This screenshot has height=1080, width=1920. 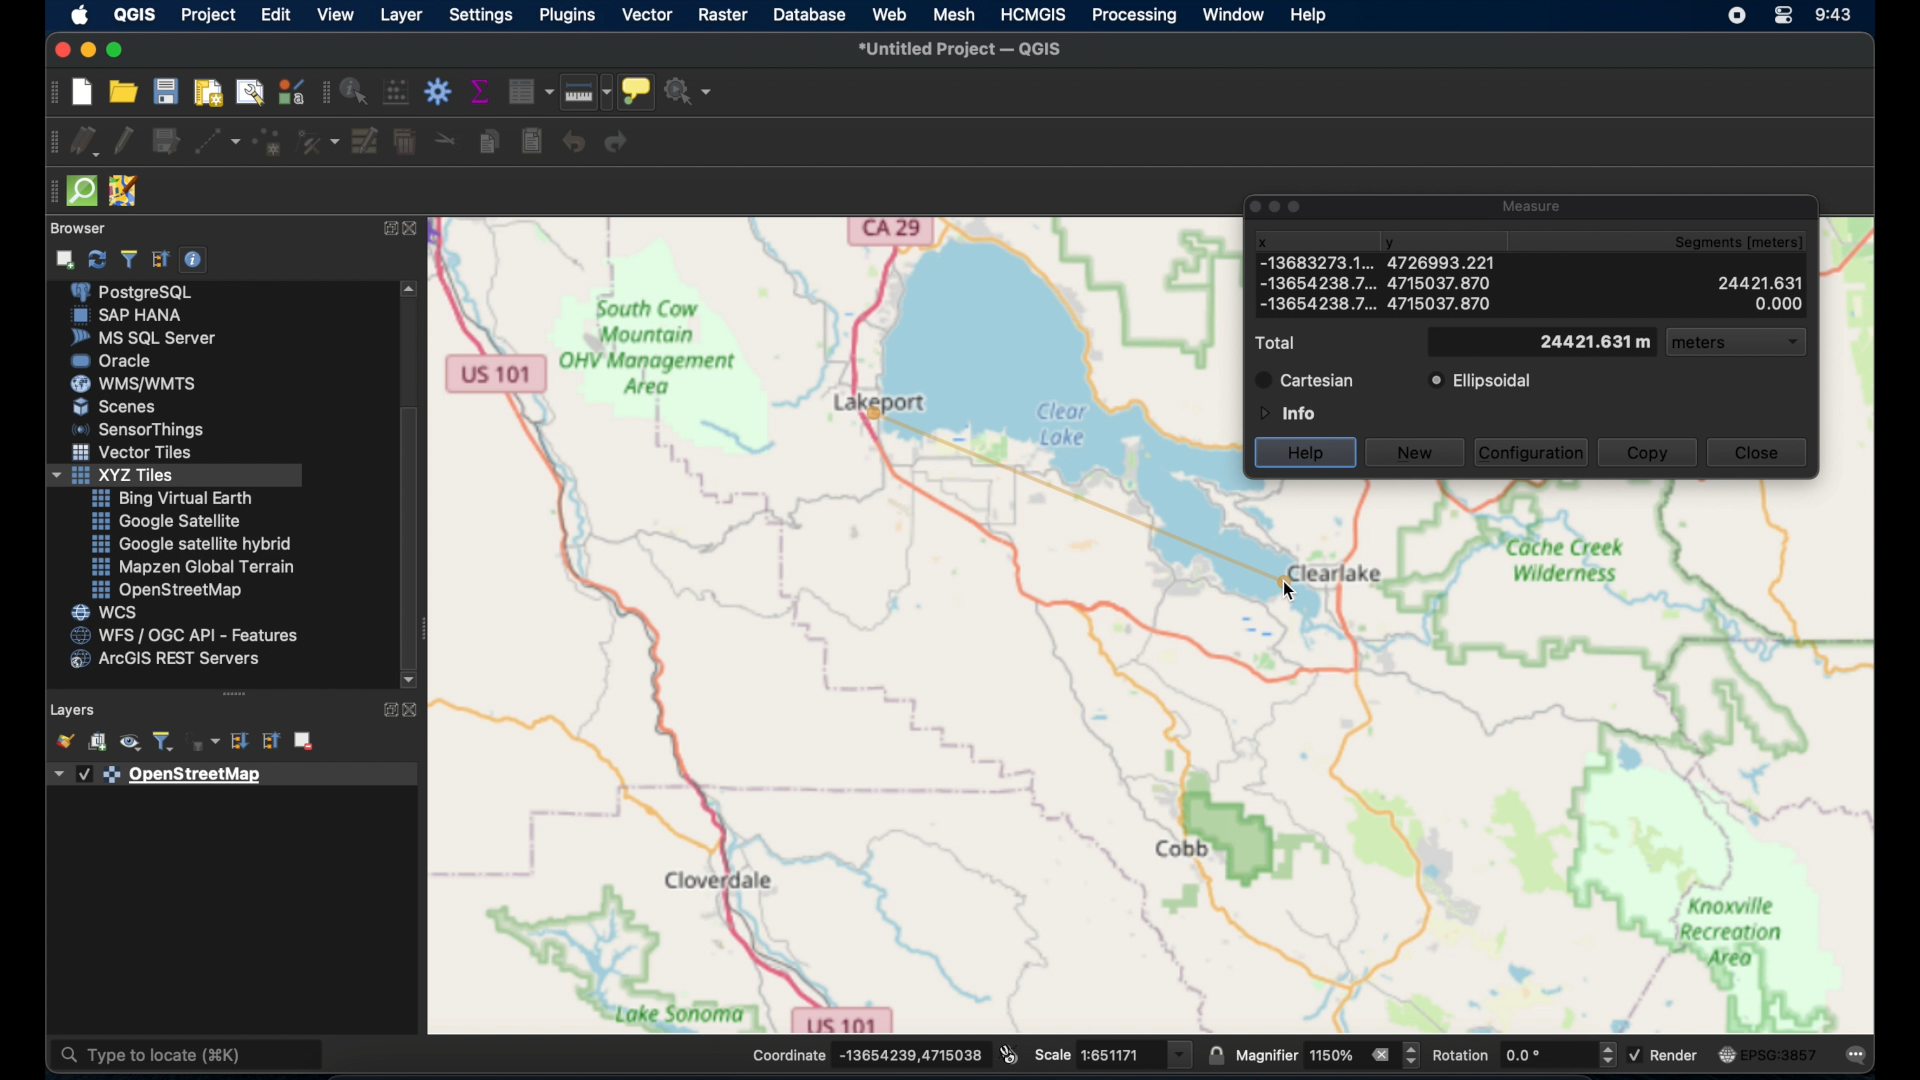 What do you see at coordinates (411, 533) in the screenshot?
I see `scroll box` at bounding box center [411, 533].